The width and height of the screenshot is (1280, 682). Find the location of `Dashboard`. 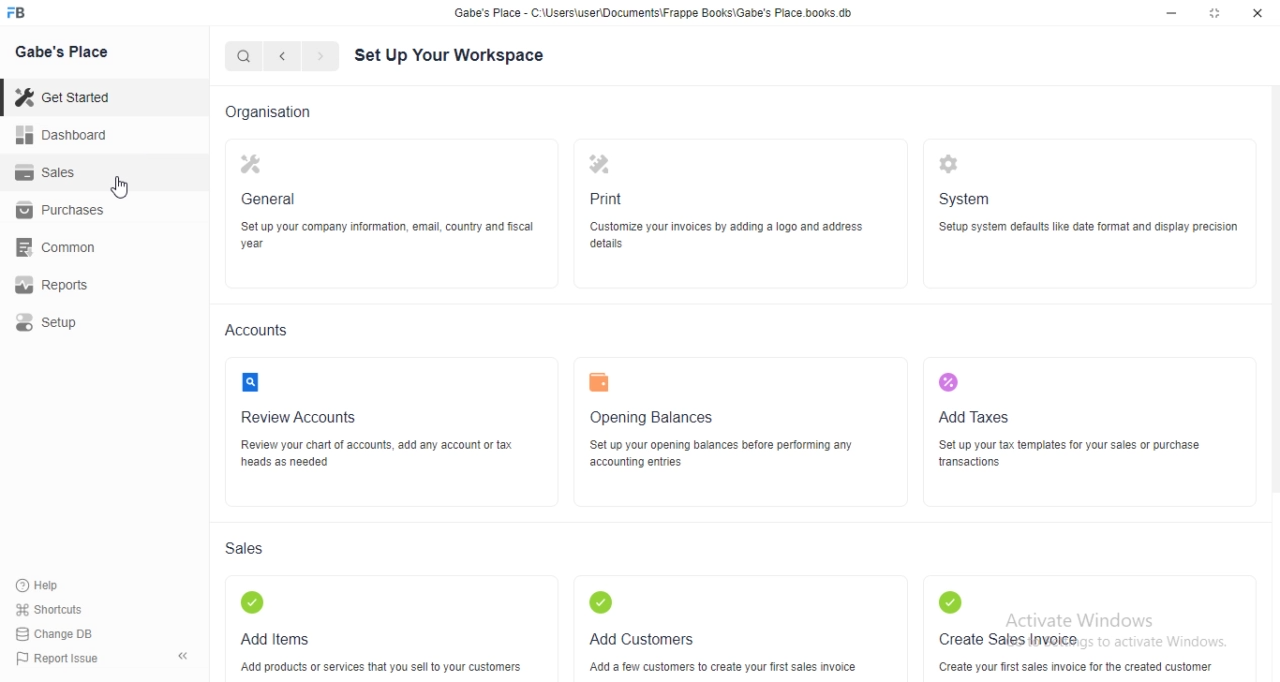

Dashboard is located at coordinates (78, 136).